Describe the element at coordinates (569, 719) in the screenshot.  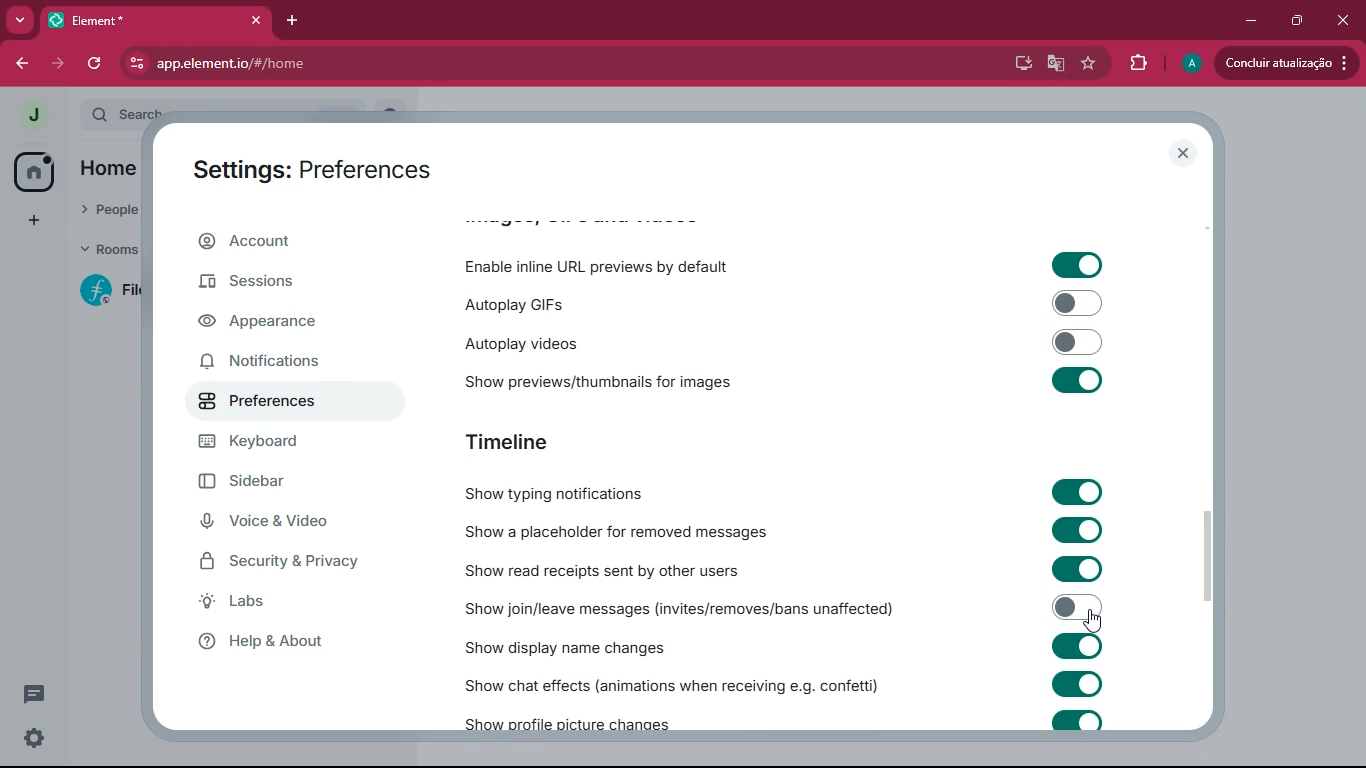
I see `show profile picture changes` at that location.